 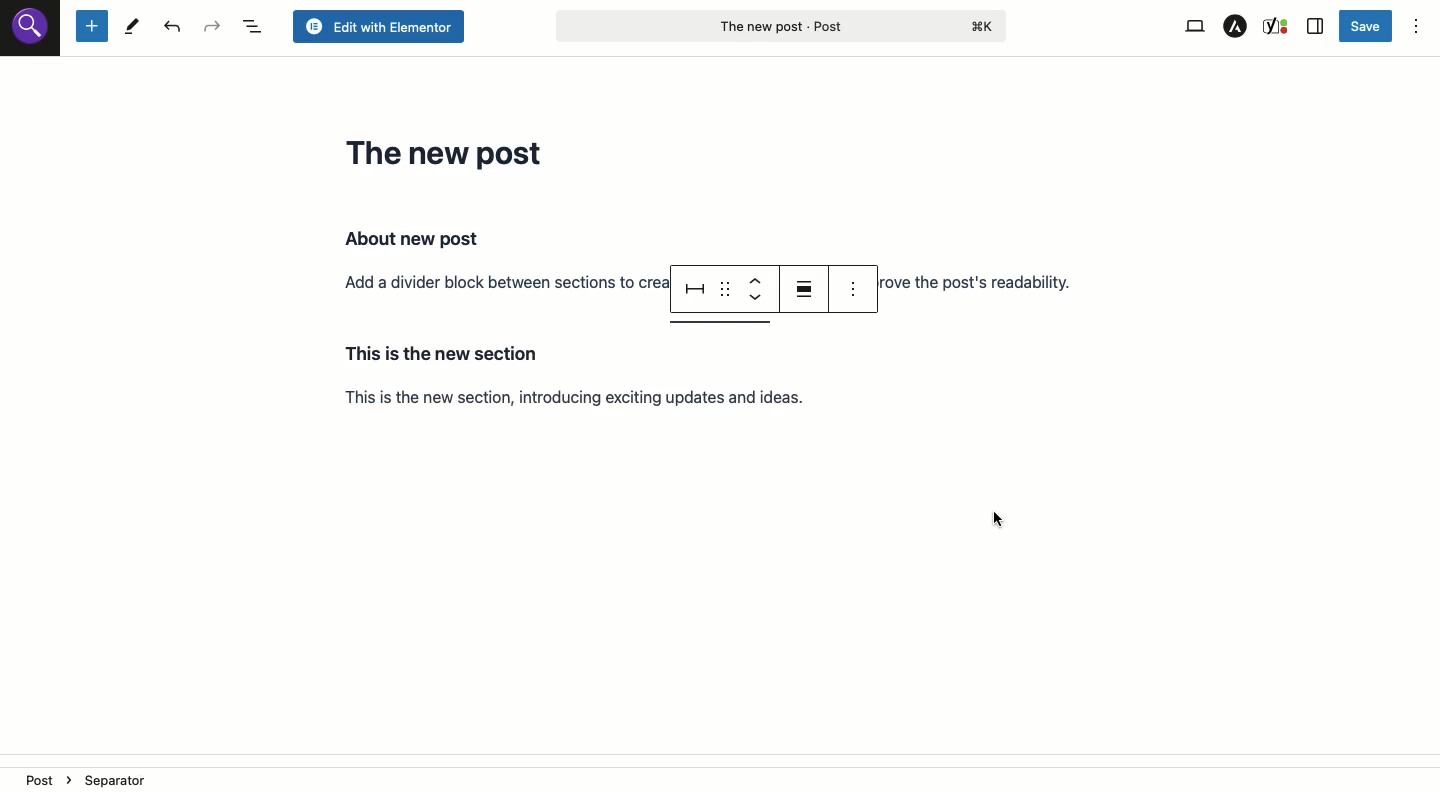 I want to click on Tools, so click(x=132, y=28).